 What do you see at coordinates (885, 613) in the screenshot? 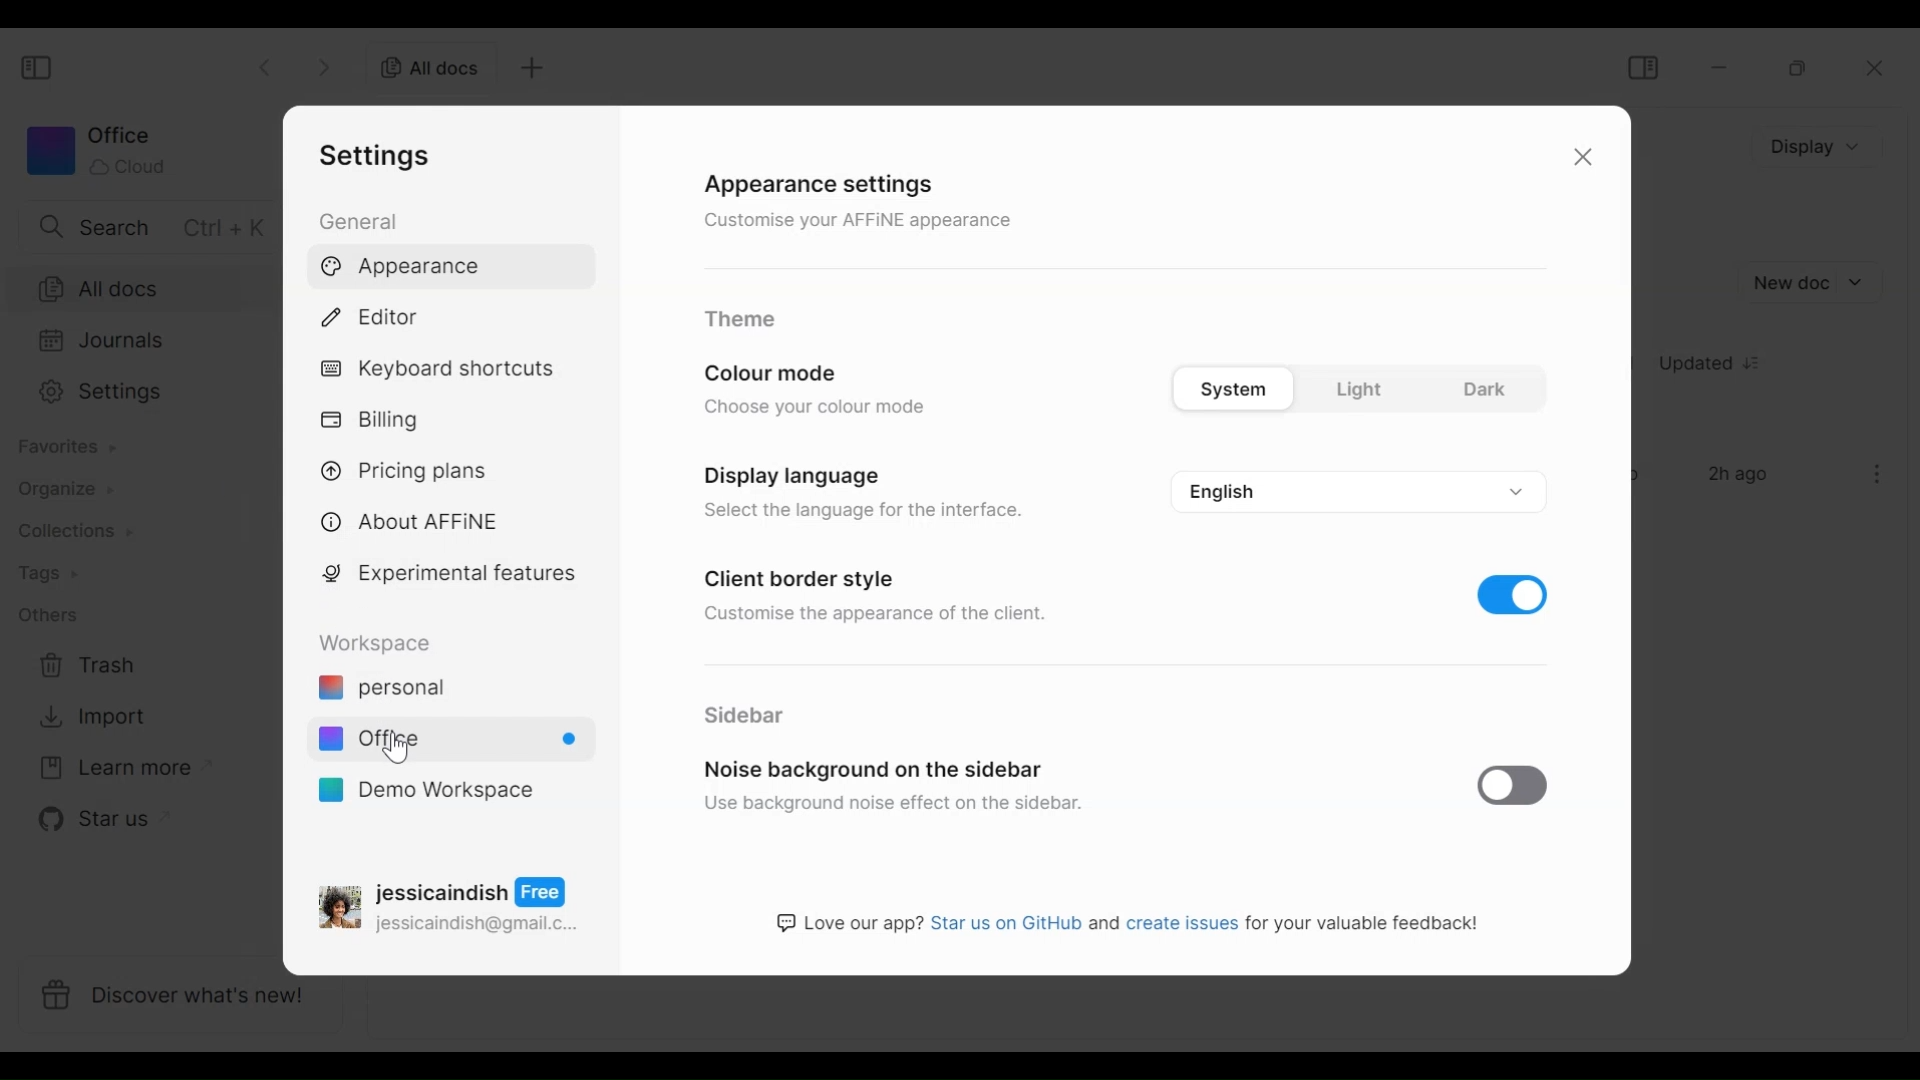
I see `Customise the appearance of the client.` at bounding box center [885, 613].